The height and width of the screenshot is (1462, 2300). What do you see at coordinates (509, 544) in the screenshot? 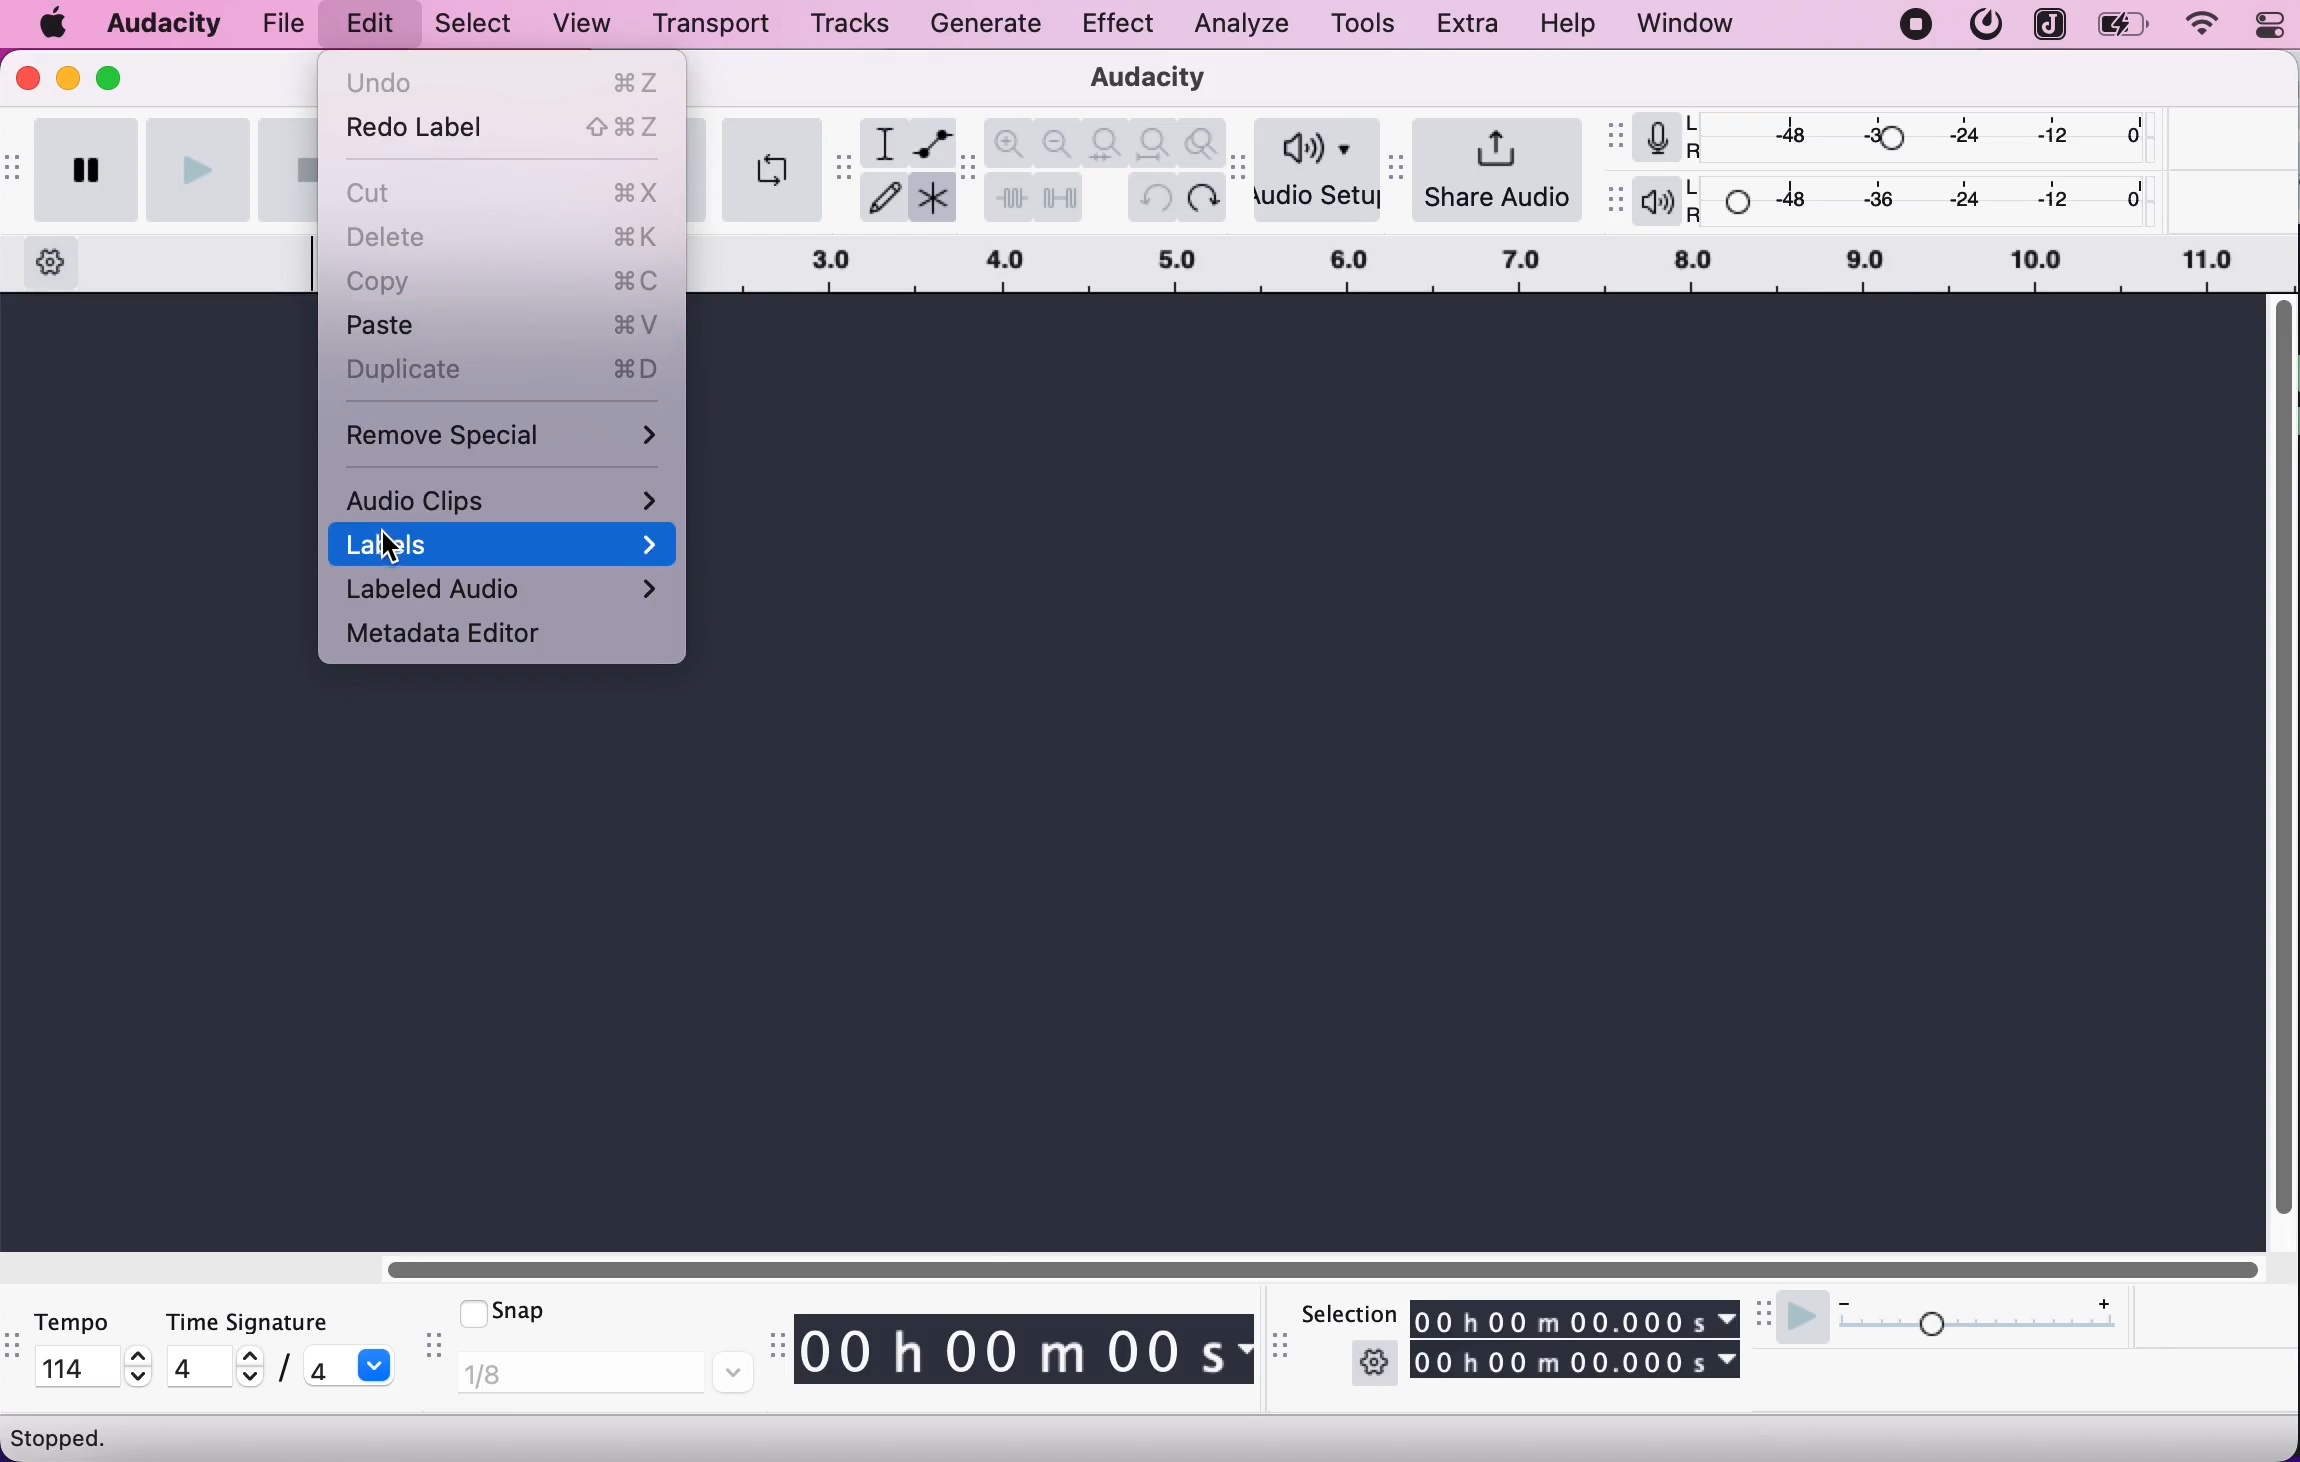
I see `labels` at bounding box center [509, 544].